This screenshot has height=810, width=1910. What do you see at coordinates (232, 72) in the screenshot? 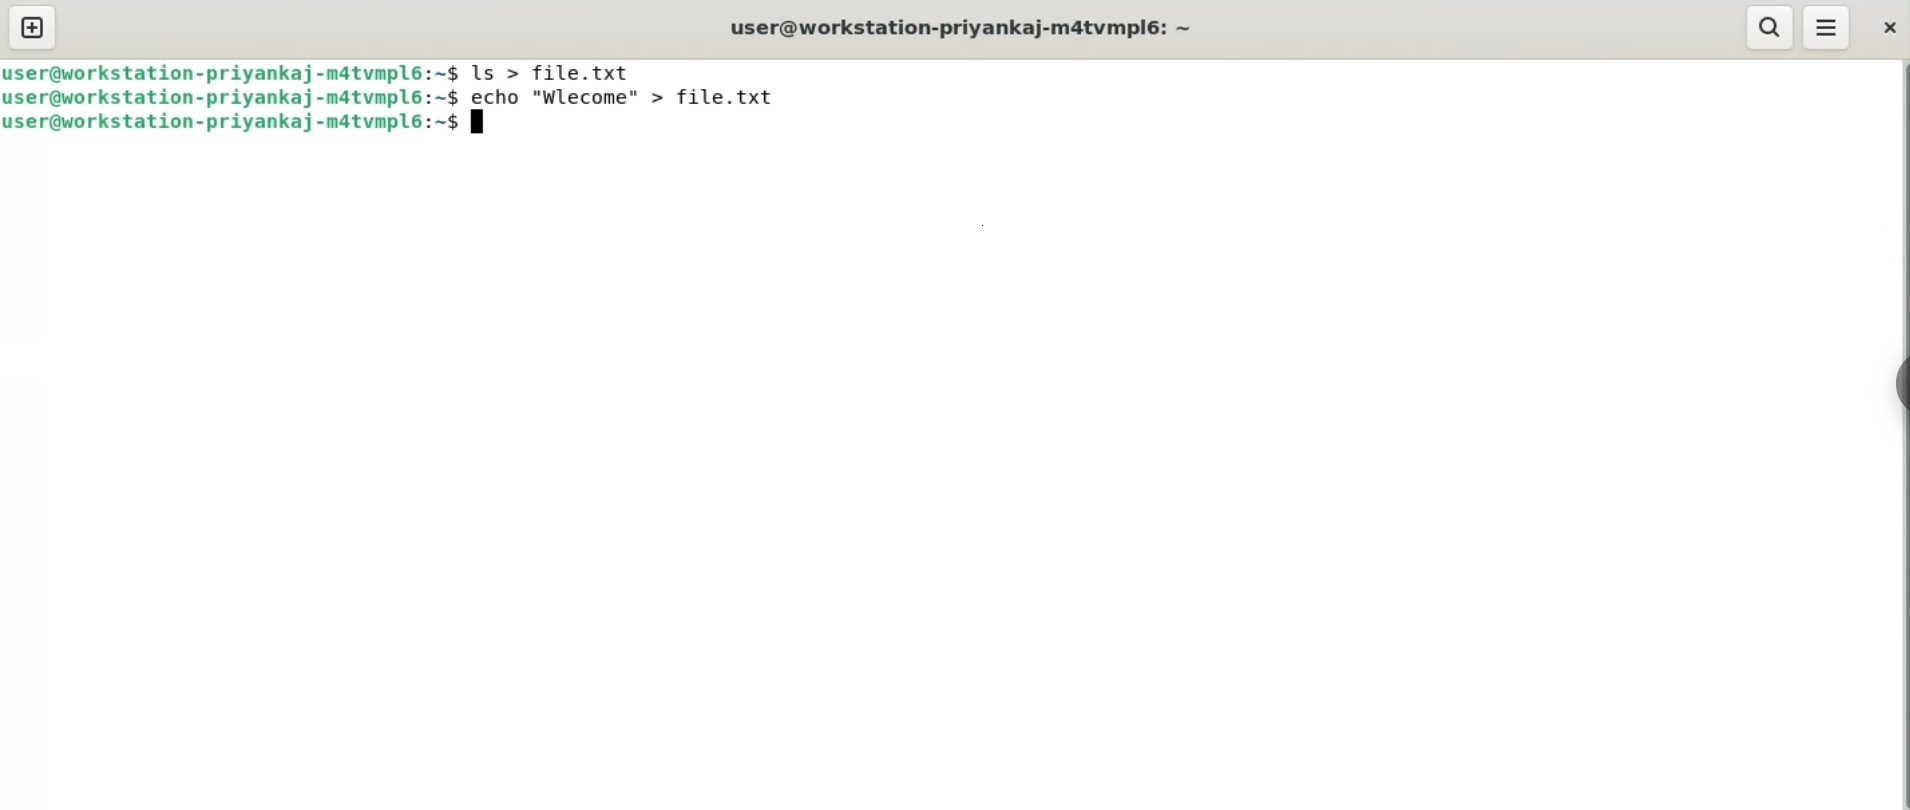
I see `user@workstation-priyankaj-m4tvmpl6: ~$` at bounding box center [232, 72].